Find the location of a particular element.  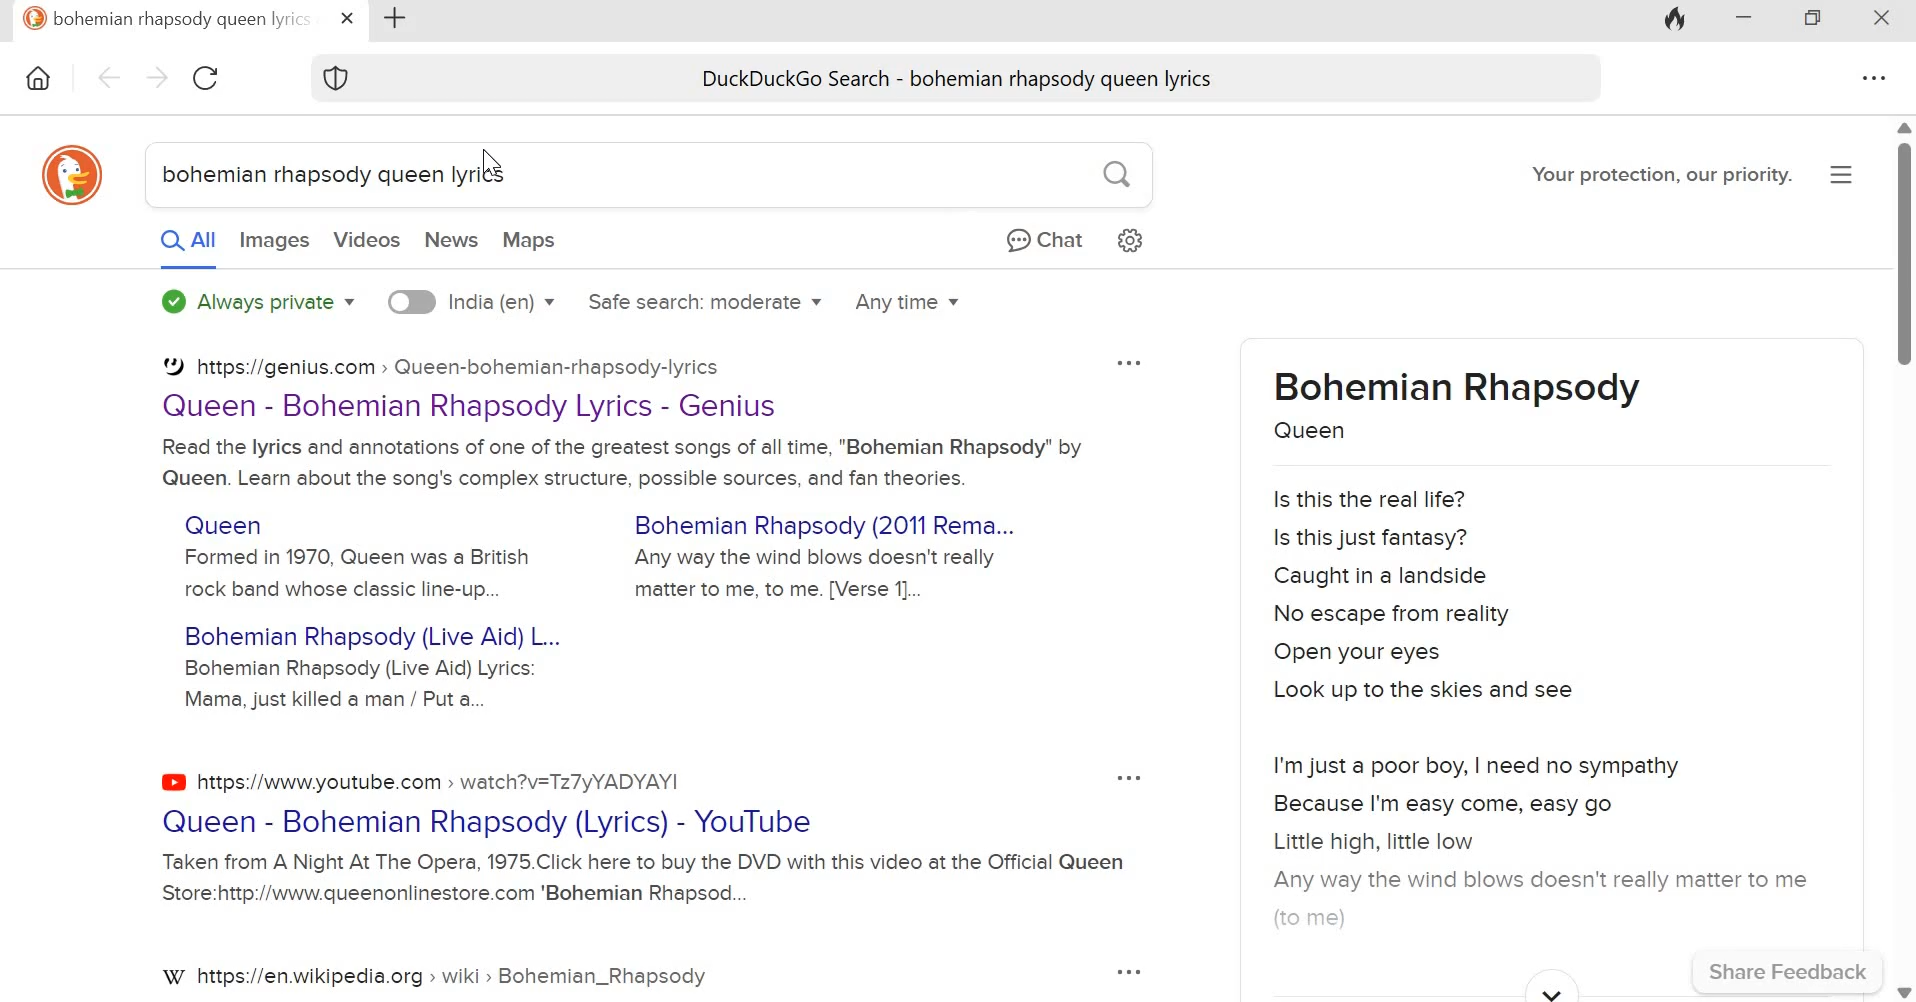

close is located at coordinates (348, 19).